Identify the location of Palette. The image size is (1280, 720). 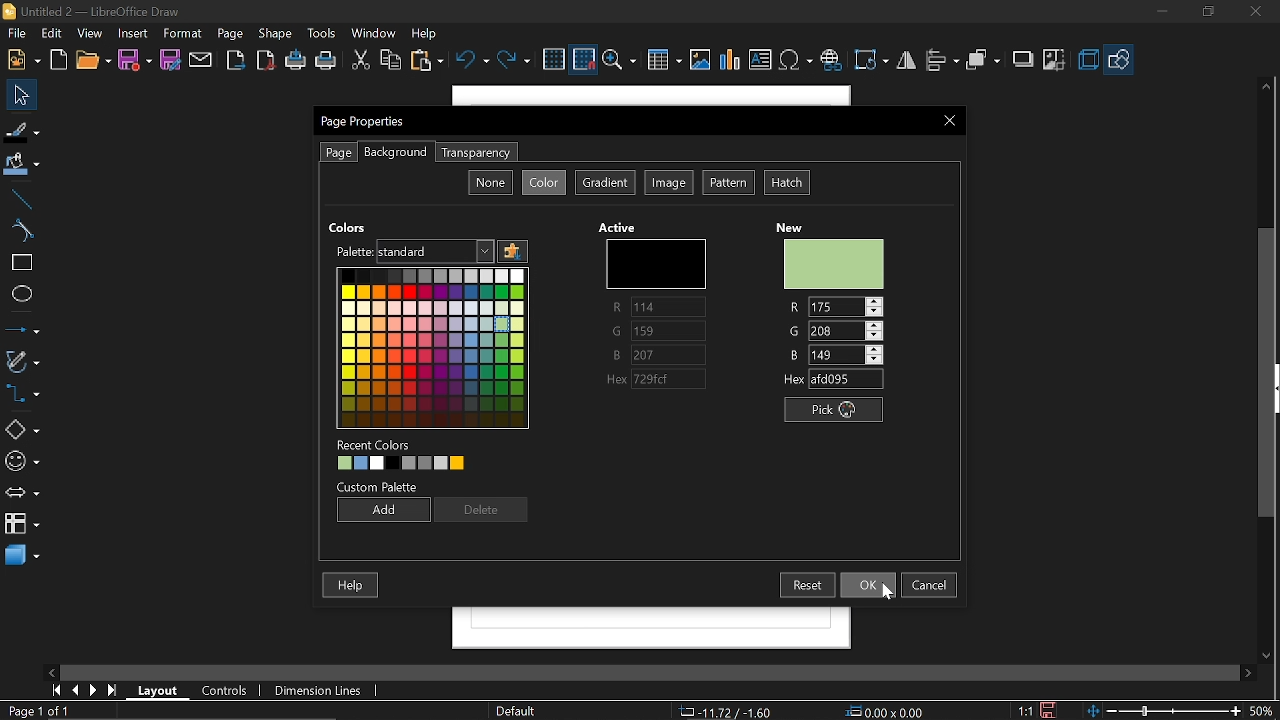
(352, 251).